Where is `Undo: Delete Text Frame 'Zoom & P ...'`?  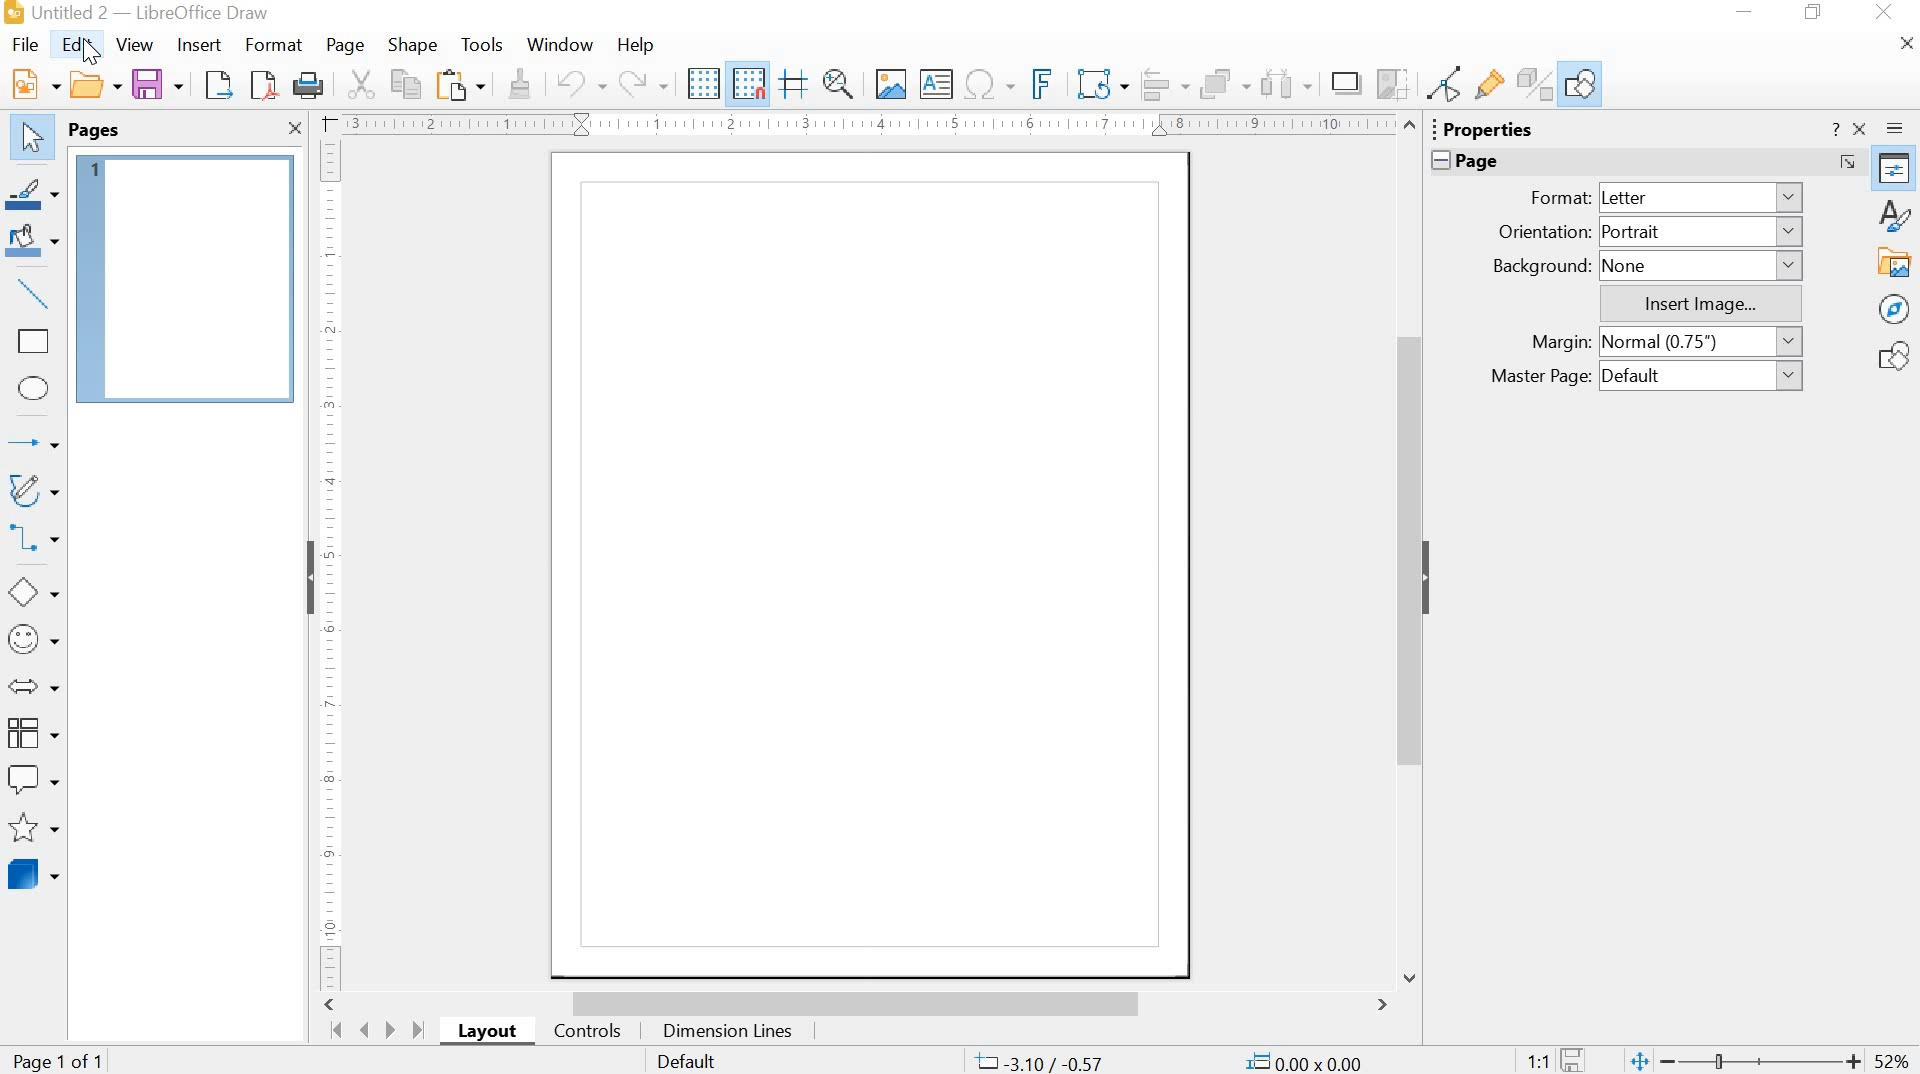 Undo: Delete Text Frame 'Zoom & P ...' is located at coordinates (582, 81).